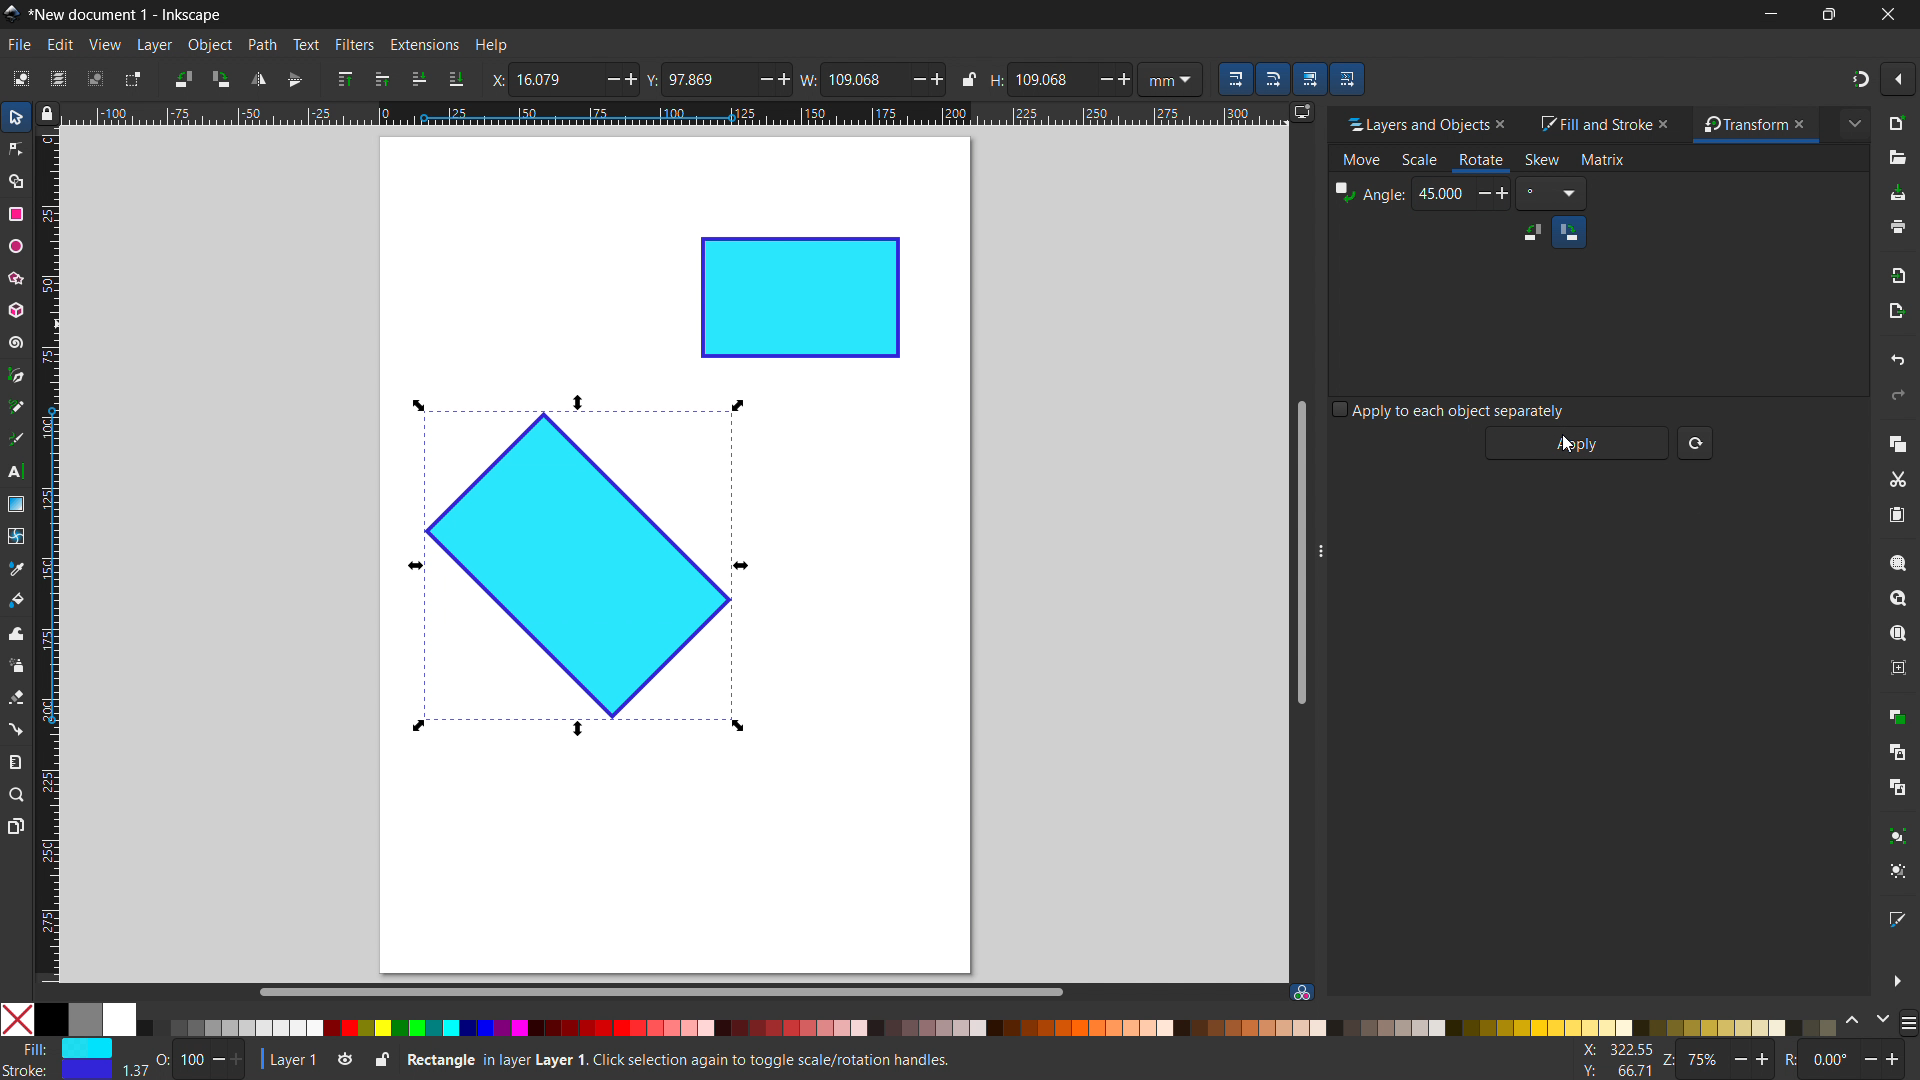 Image resolution: width=1920 pixels, height=1080 pixels. Describe the element at coordinates (1542, 160) in the screenshot. I see `skew` at that location.